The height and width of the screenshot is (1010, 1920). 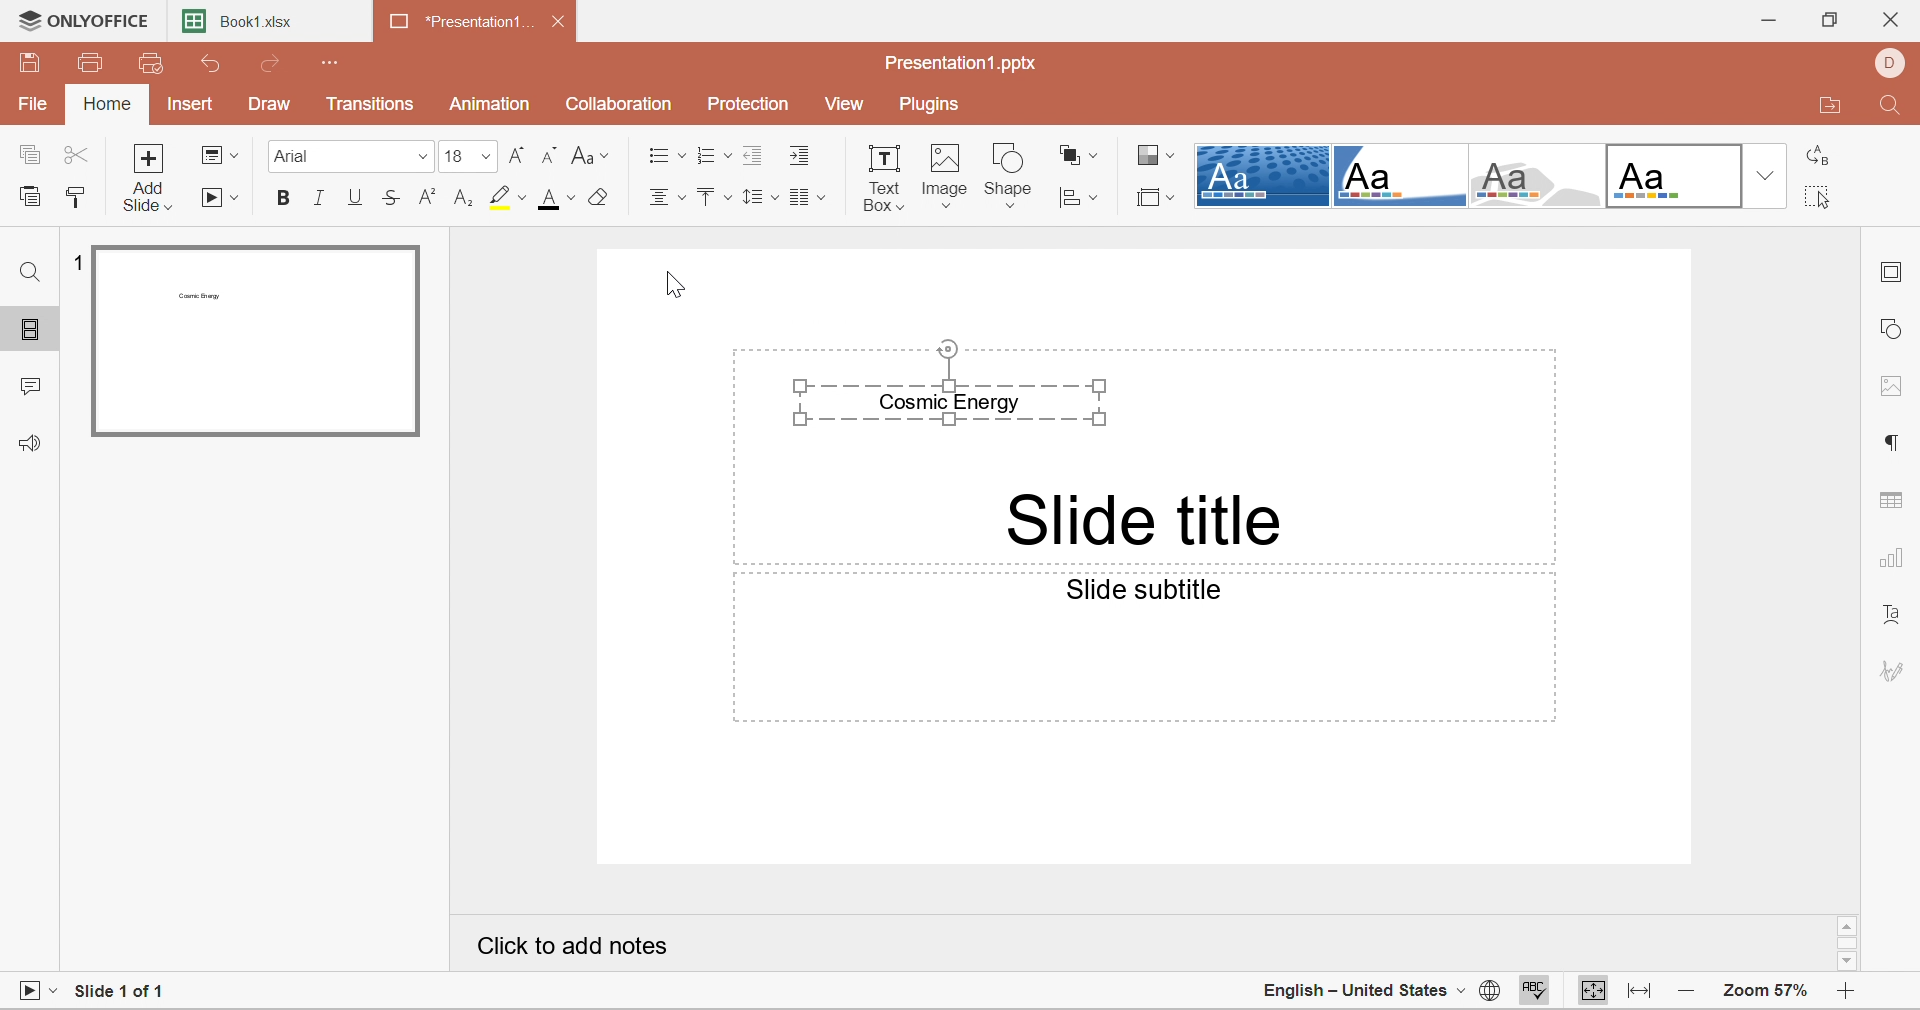 I want to click on Text Art settings, so click(x=1897, y=617).